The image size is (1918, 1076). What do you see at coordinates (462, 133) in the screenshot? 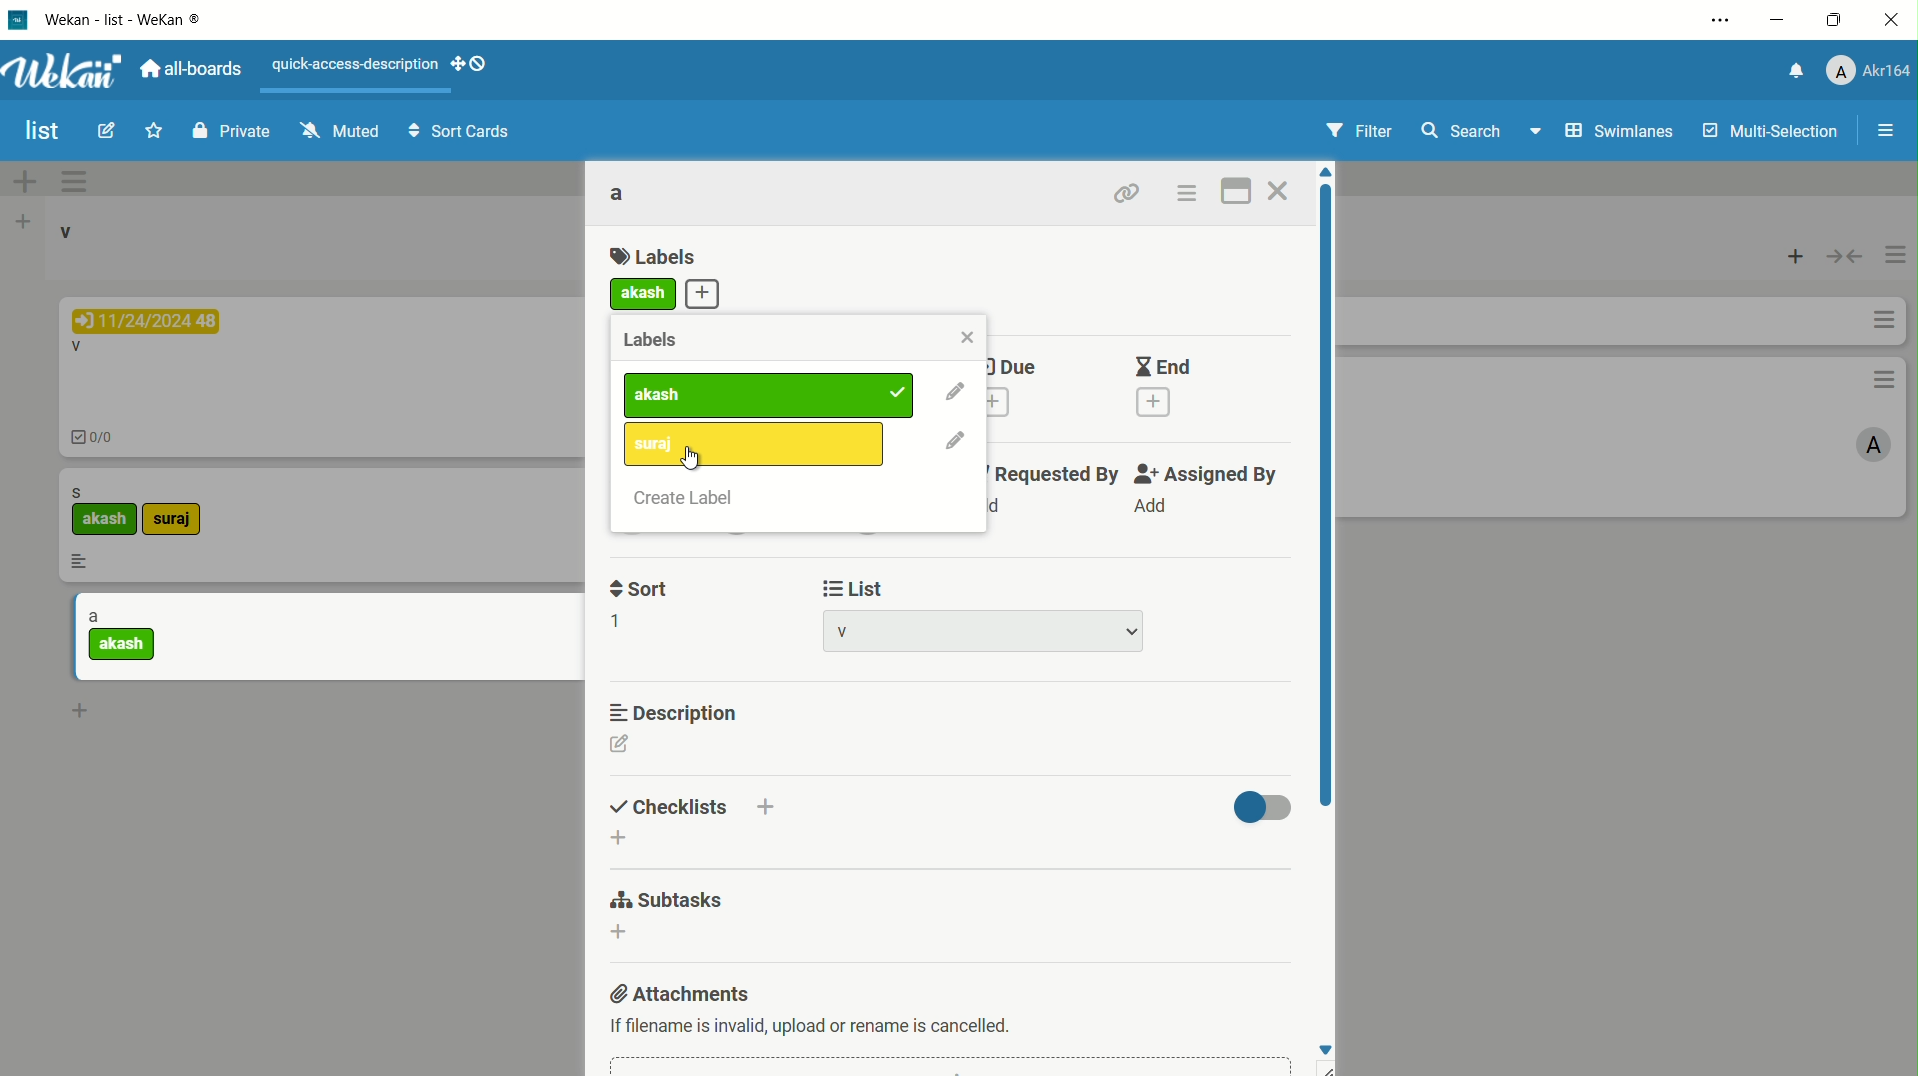
I see `sort cards` at bounding box center [462, 133].